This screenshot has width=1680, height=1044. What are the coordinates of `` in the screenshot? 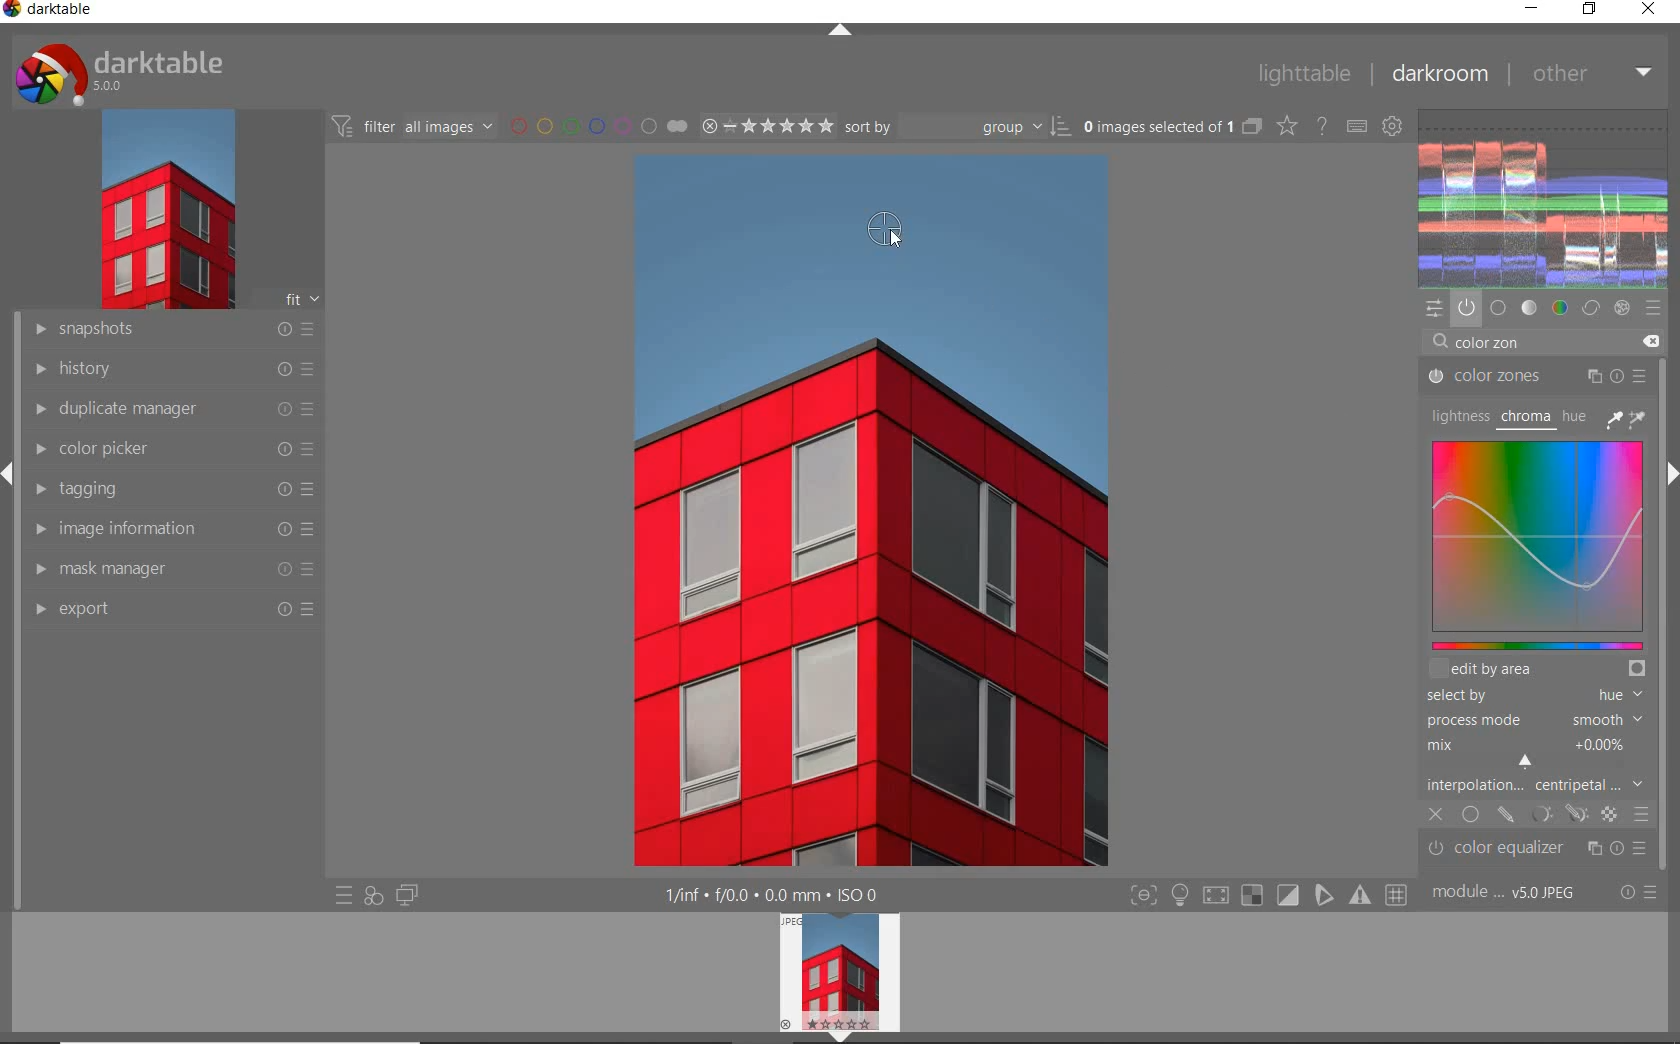 It's located at (1670, 683).